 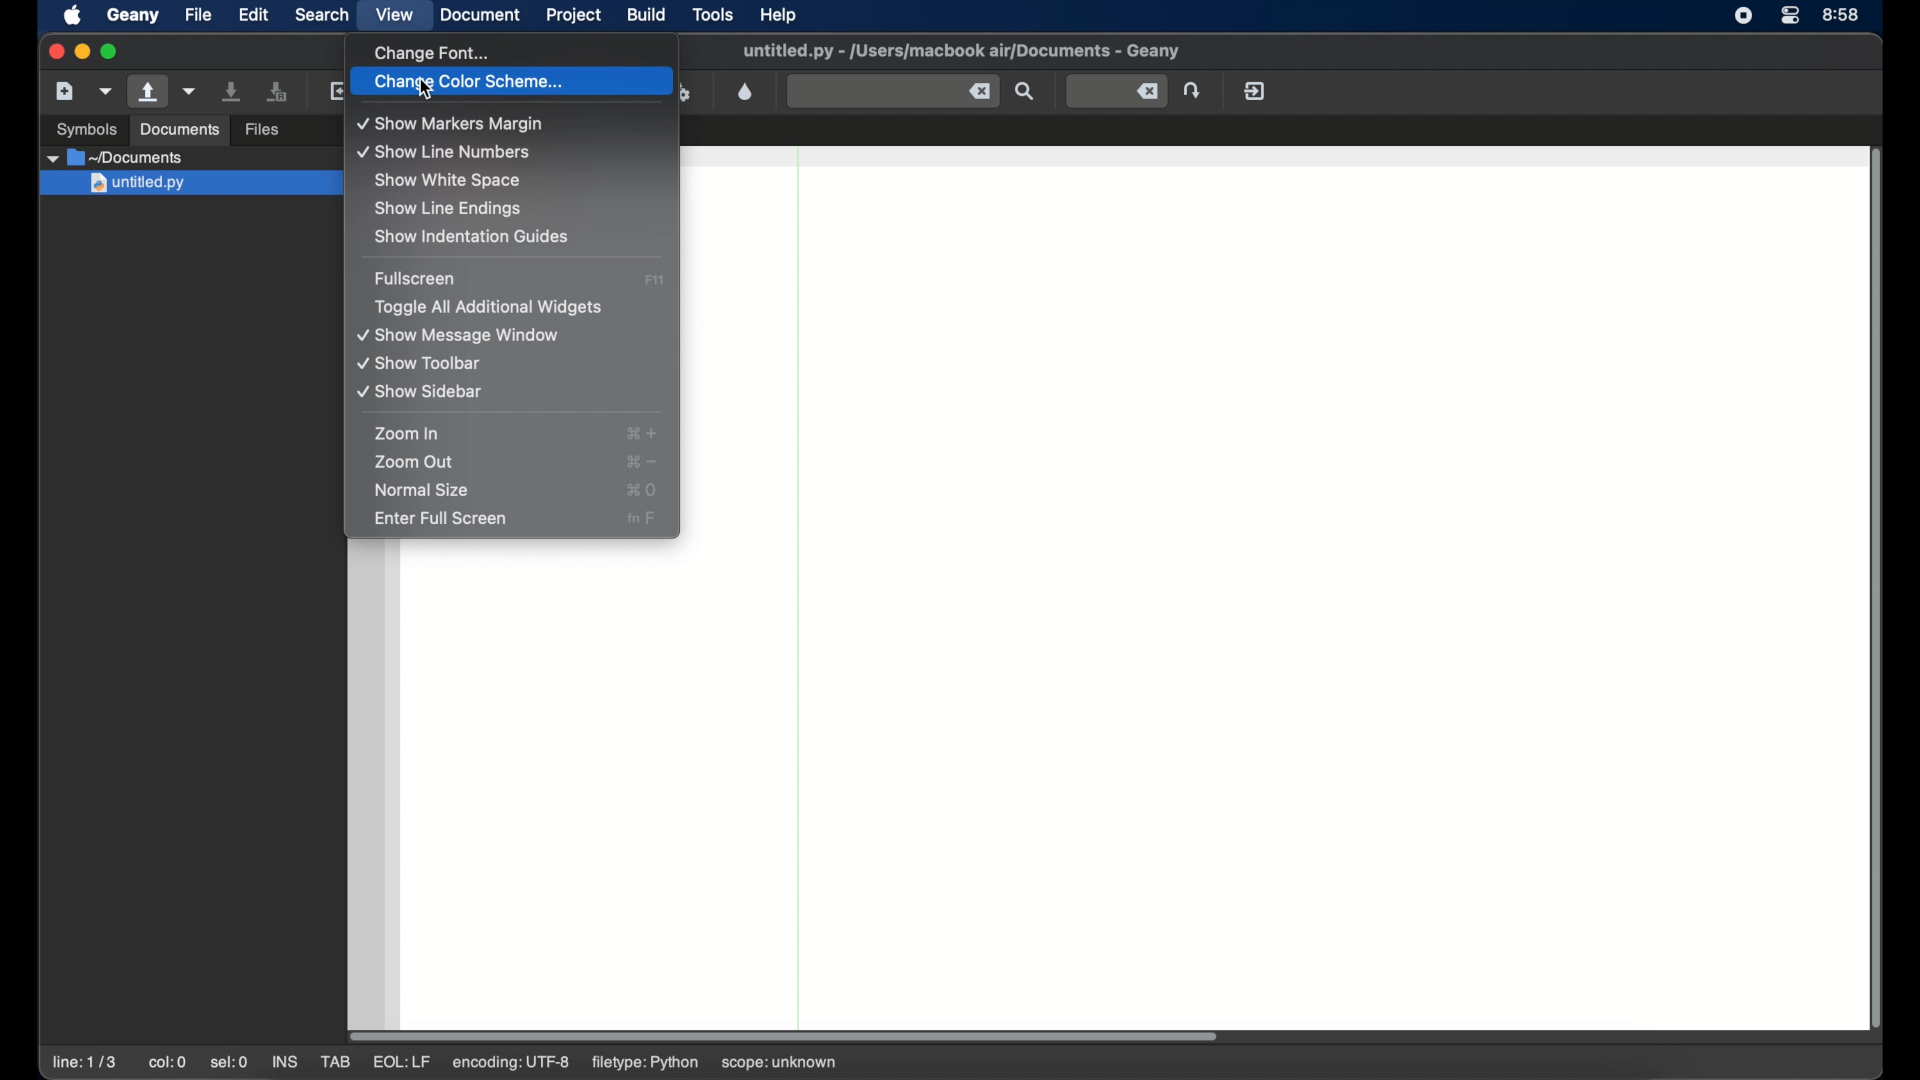 I want to click on search, so click(x=322, y=14).